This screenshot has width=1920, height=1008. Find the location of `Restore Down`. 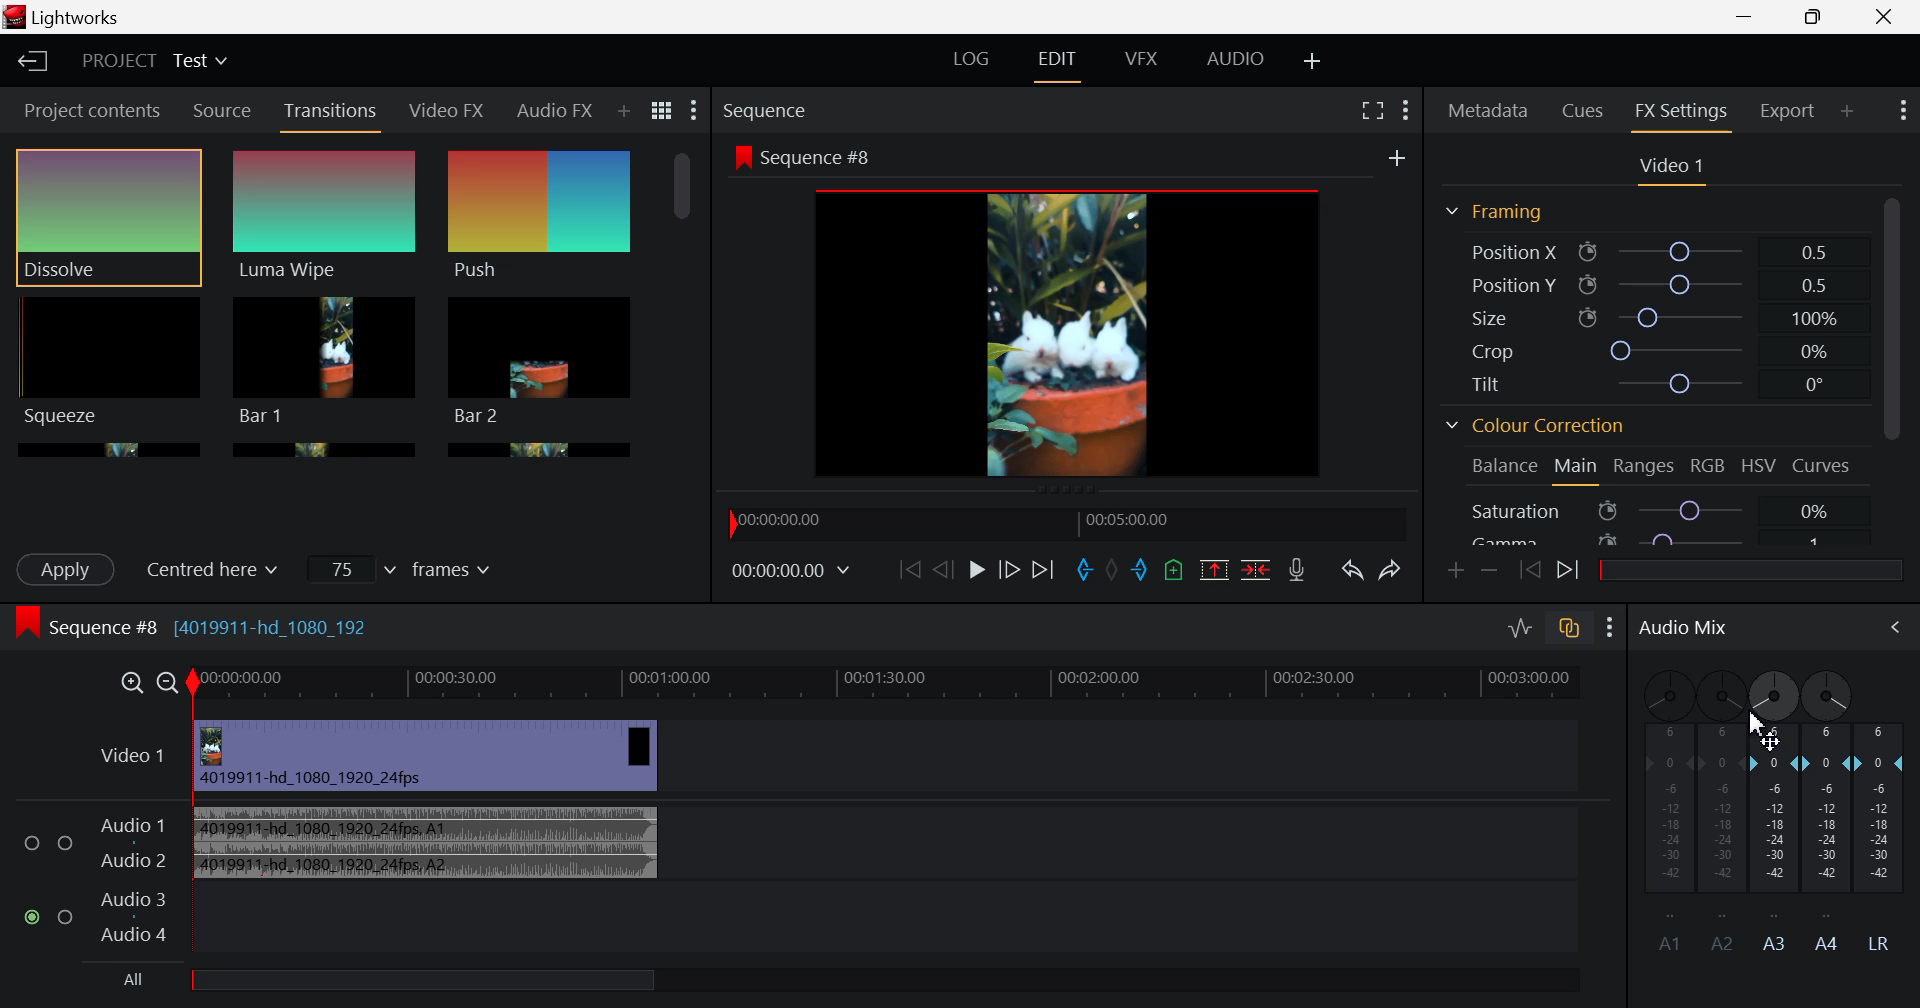

Restore Down is located at coordinates (1745, 18).